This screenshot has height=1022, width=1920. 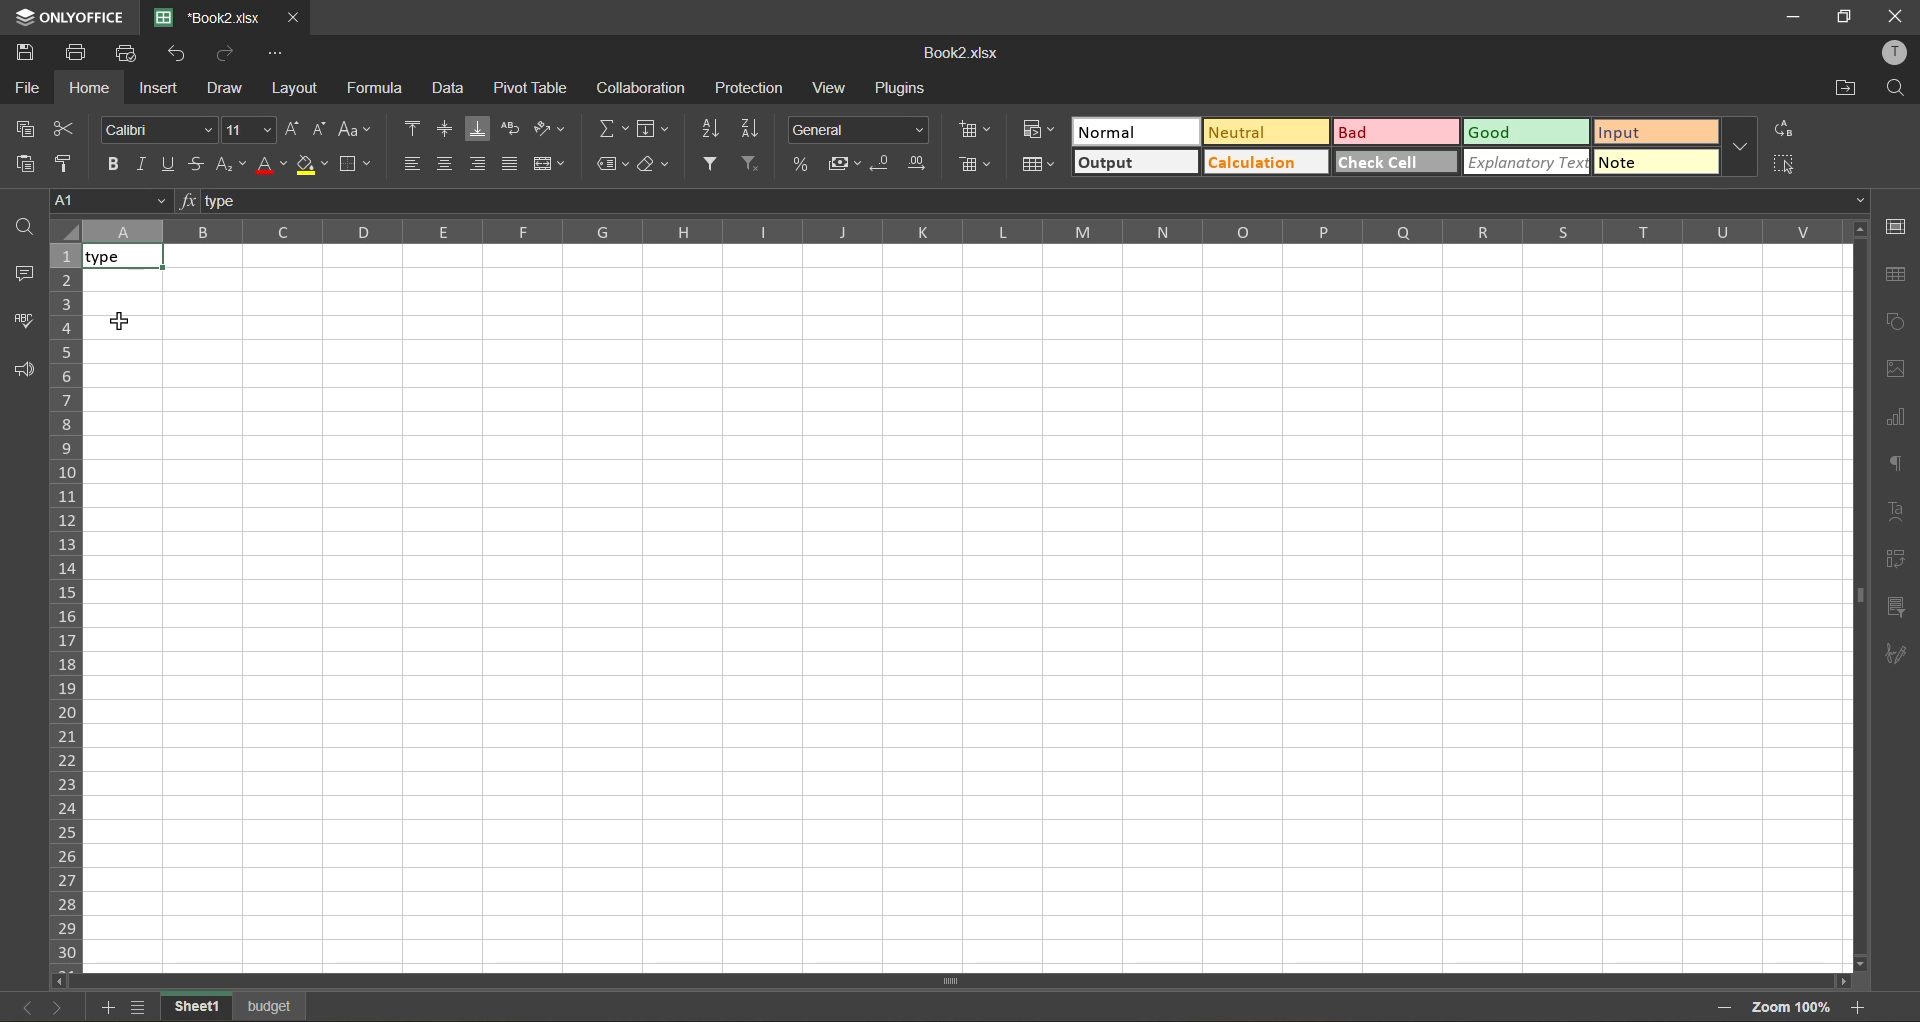 I want to click on wrap text, so click(x=514, y=130).